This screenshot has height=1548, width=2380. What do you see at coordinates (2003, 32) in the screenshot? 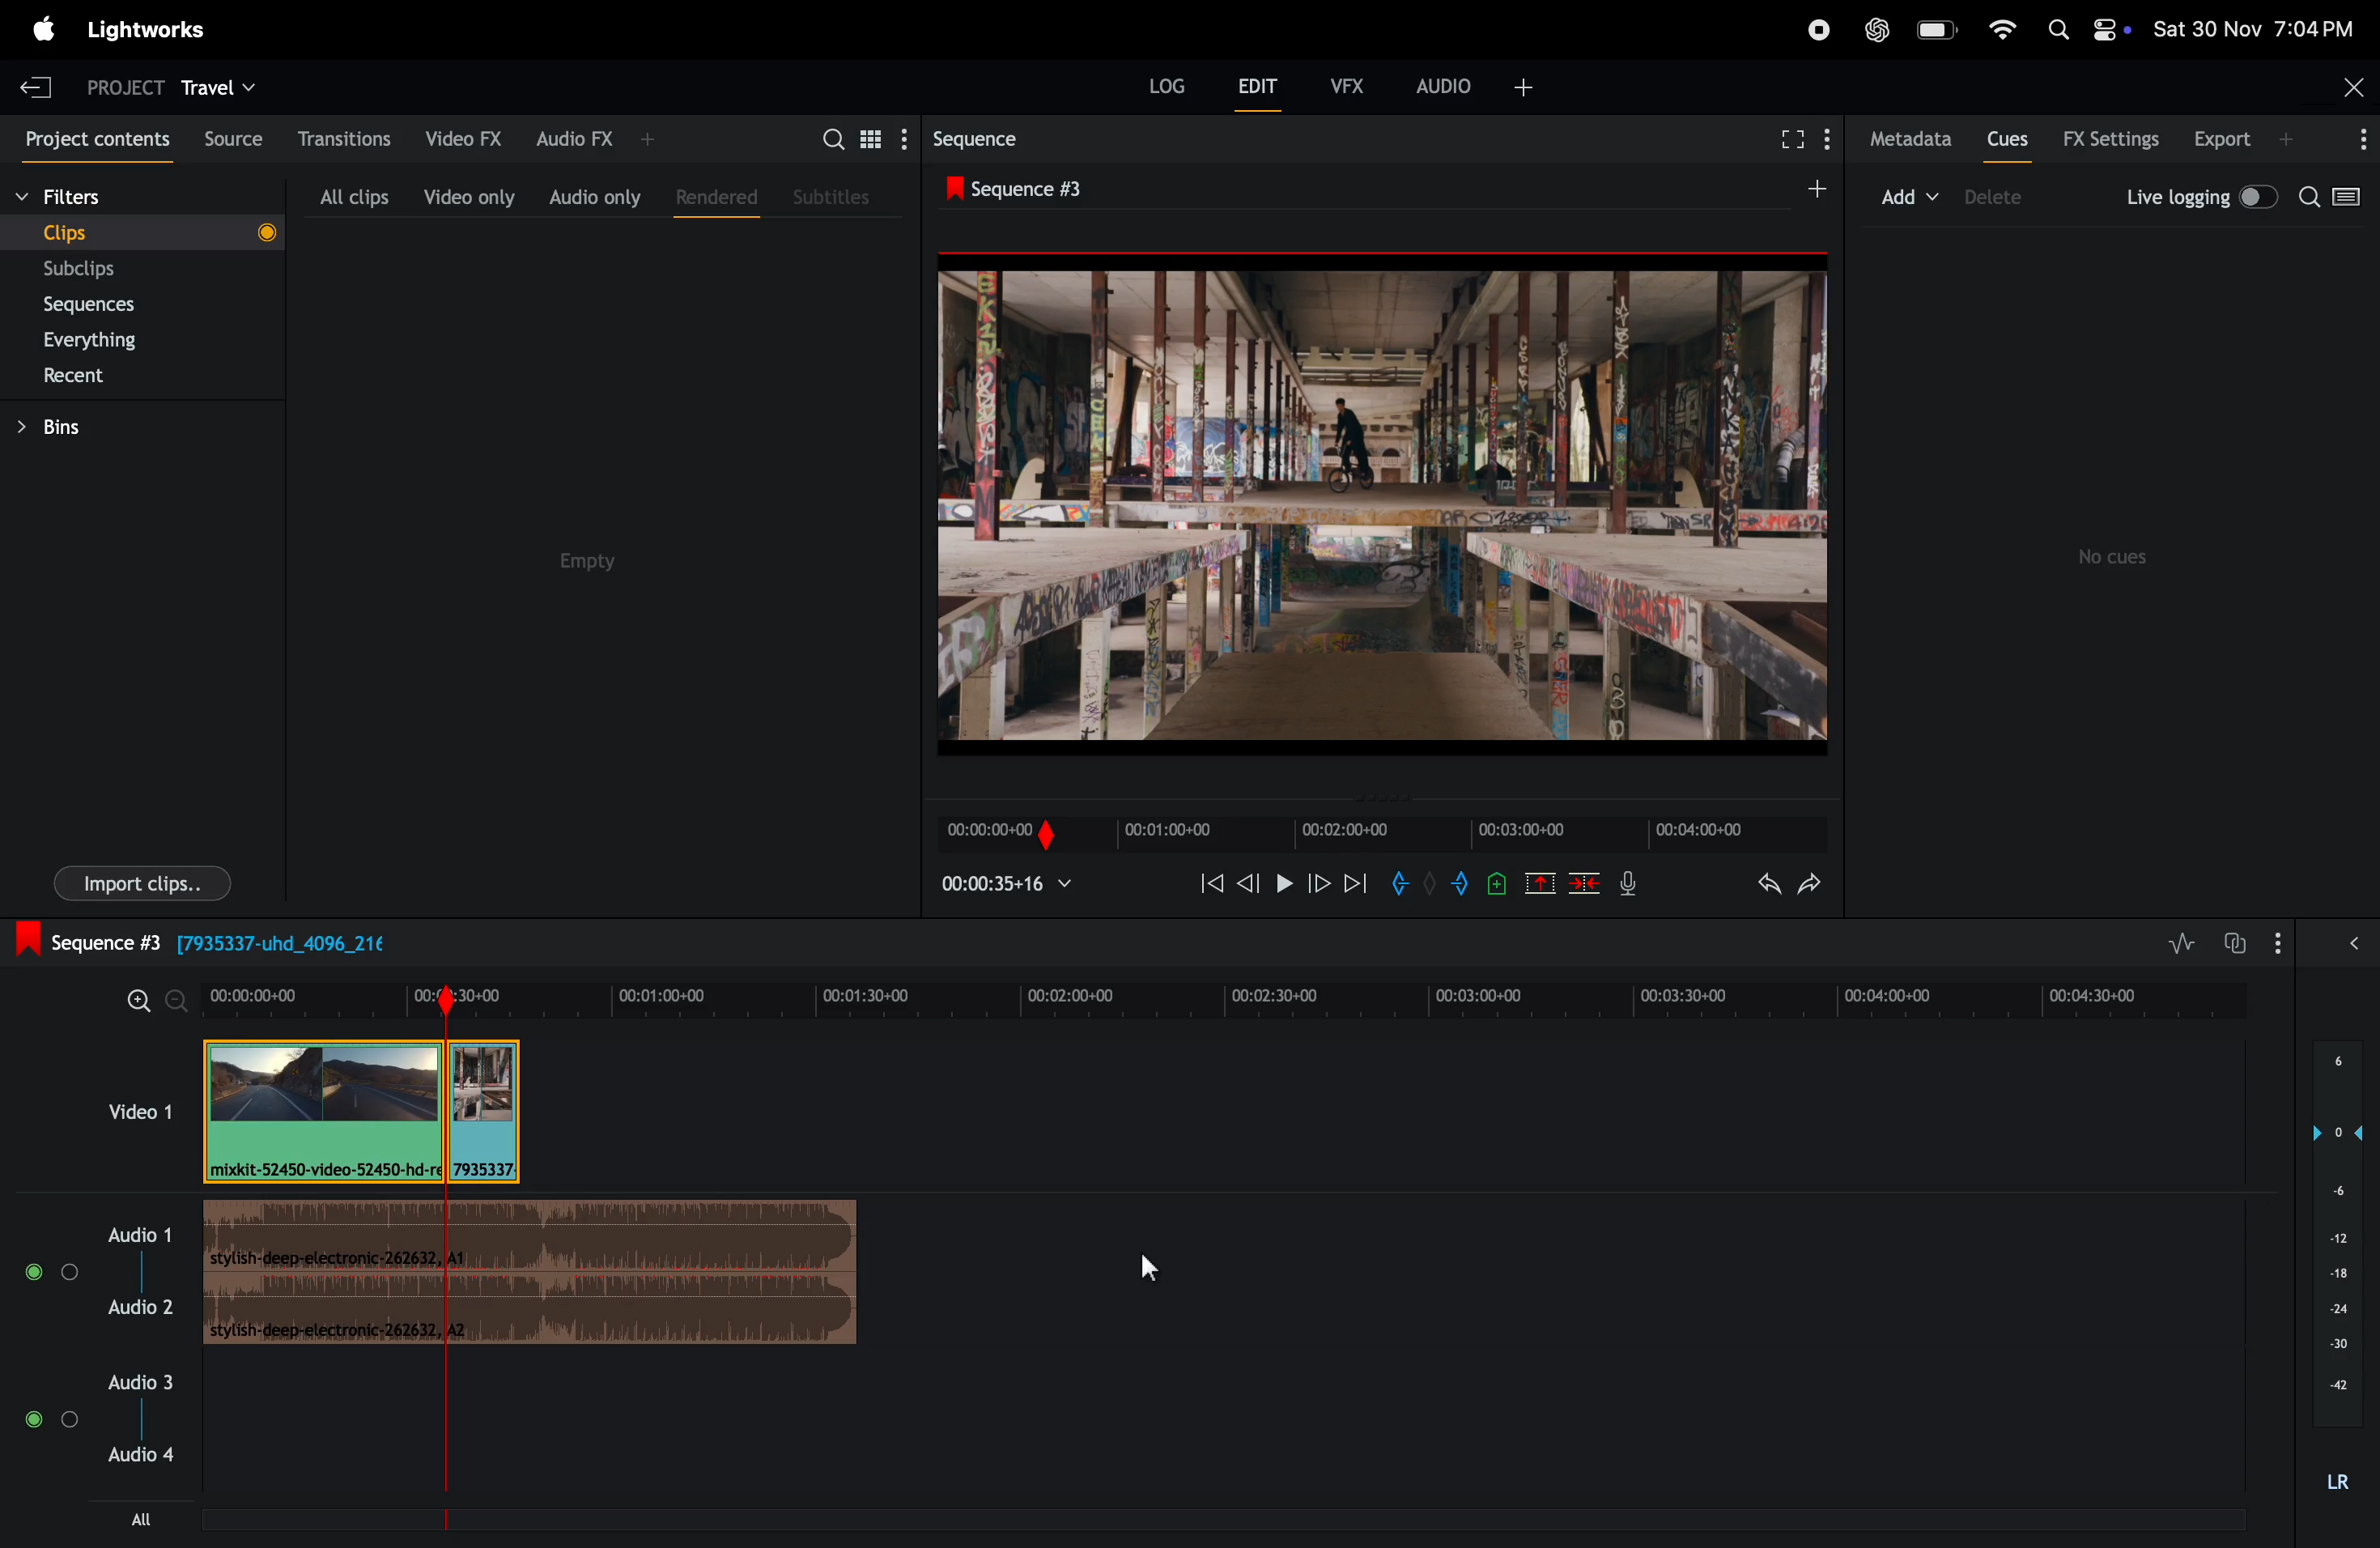
I see `wifi` at bounding box center [2003, 32].